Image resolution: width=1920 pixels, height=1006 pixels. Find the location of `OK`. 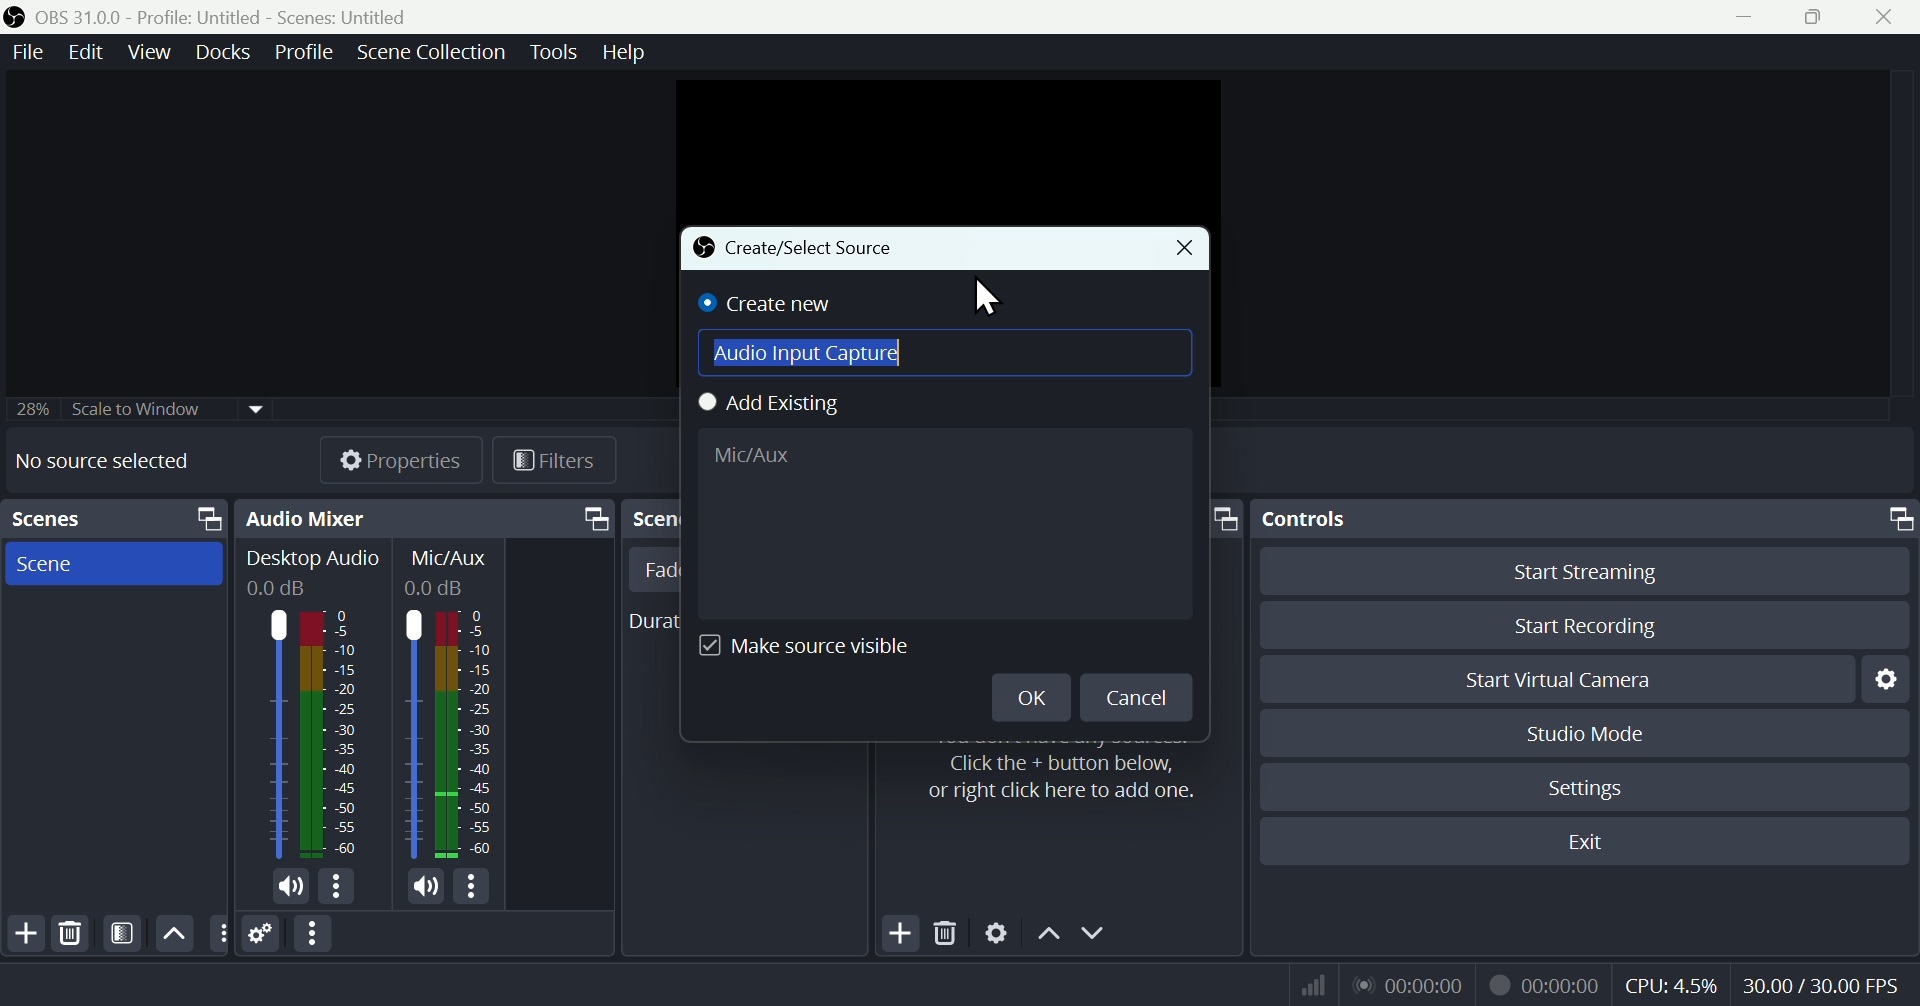

OK is located at coordinates (1027, 696).